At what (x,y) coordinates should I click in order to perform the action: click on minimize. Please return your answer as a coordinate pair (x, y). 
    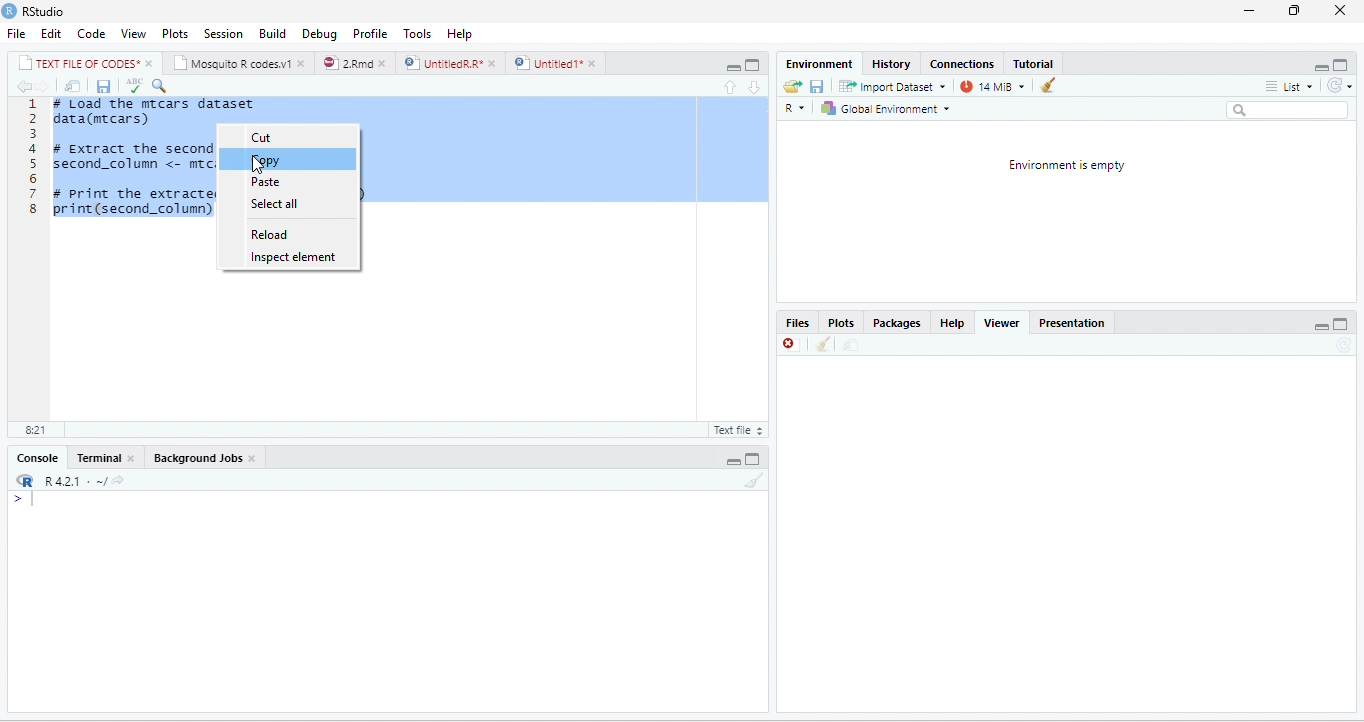
    Looking at the image, I should click on (1323, 64).